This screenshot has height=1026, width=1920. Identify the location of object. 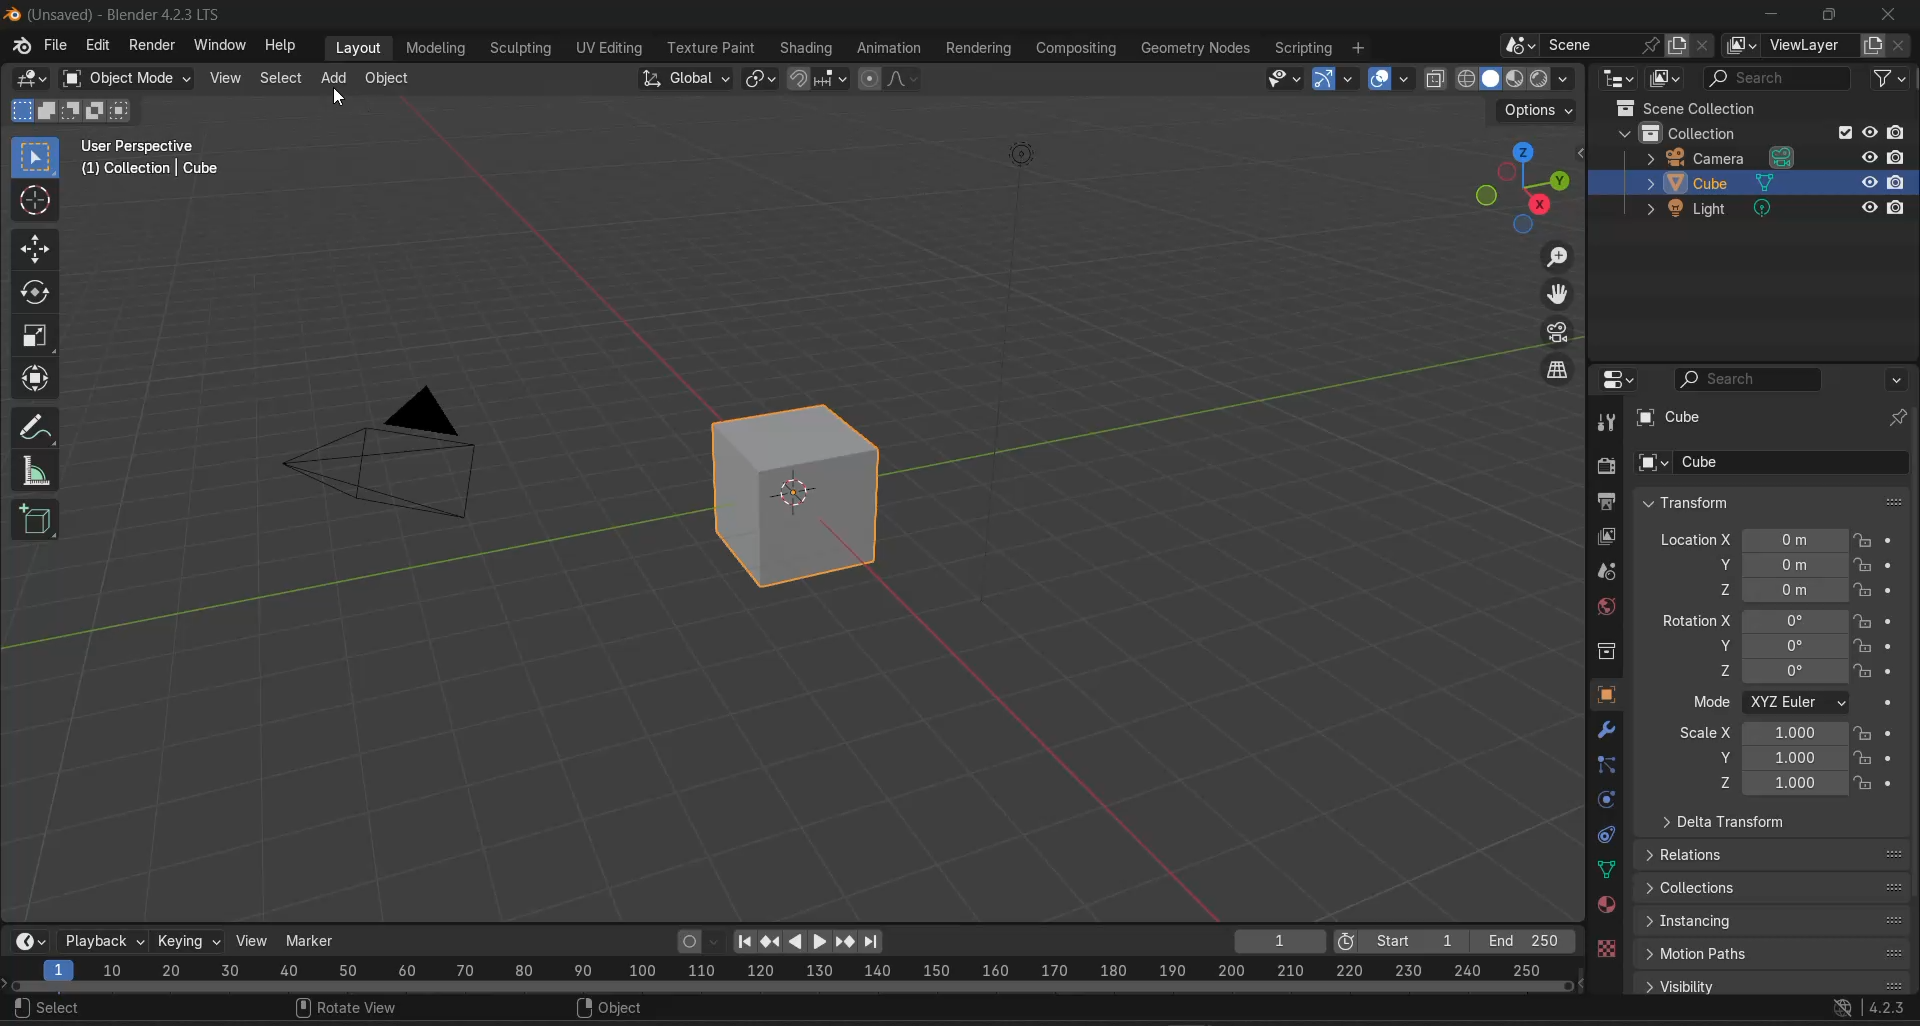
(1607, 695).